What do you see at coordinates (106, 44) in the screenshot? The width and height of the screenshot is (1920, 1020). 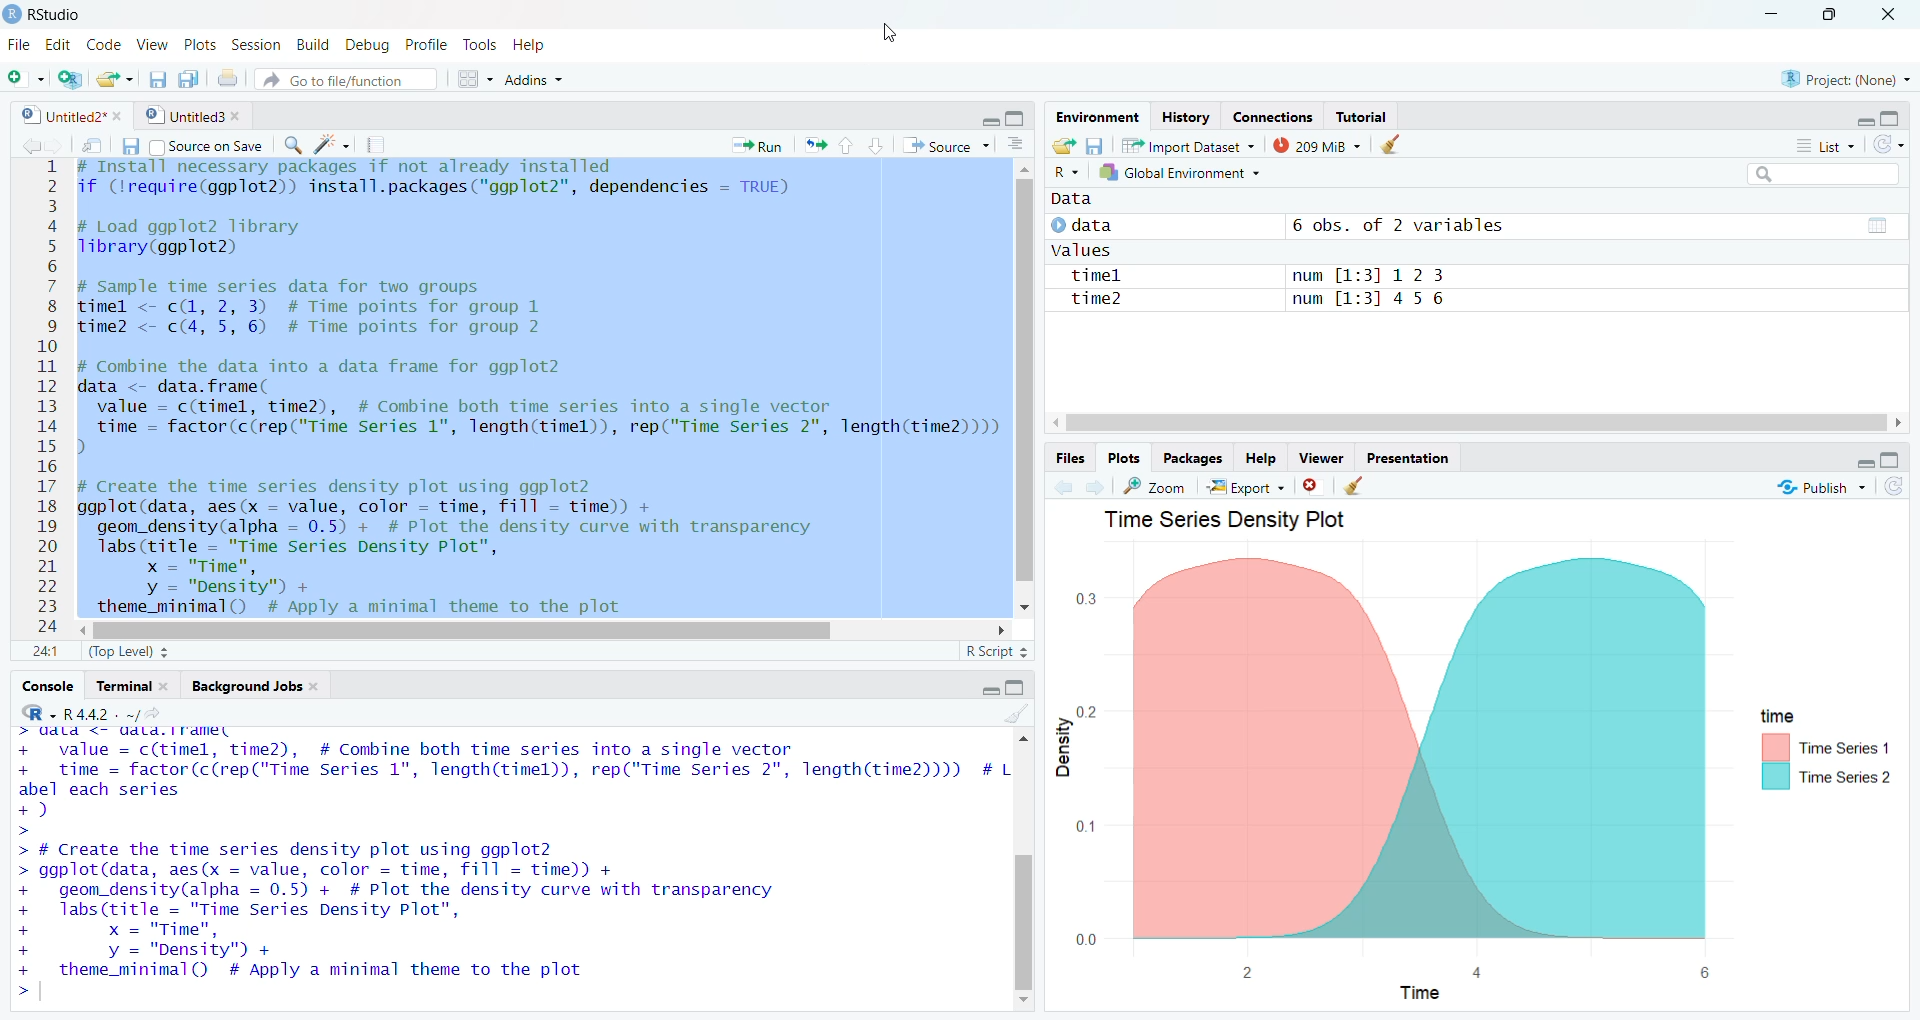 I see `Code` at bounding box center [106, 44].